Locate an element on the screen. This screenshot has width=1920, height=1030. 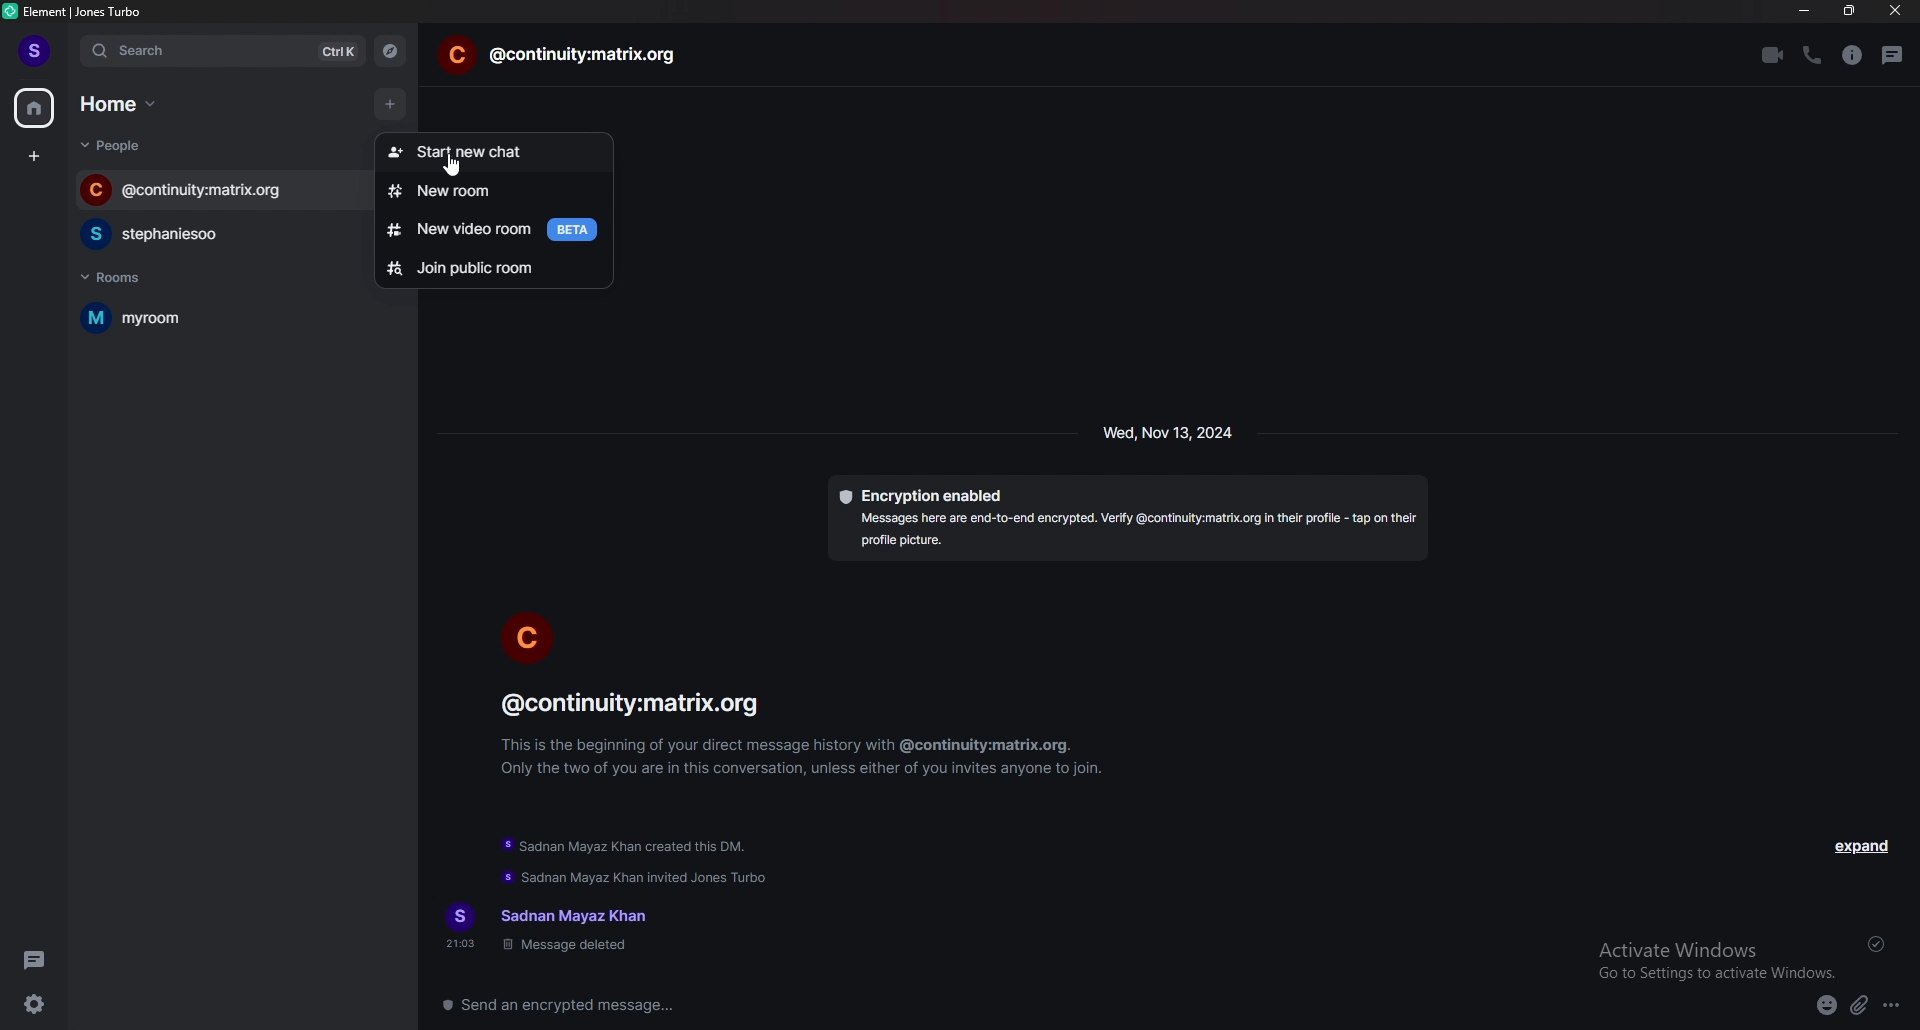
chat is located at coordinates (560, 56).